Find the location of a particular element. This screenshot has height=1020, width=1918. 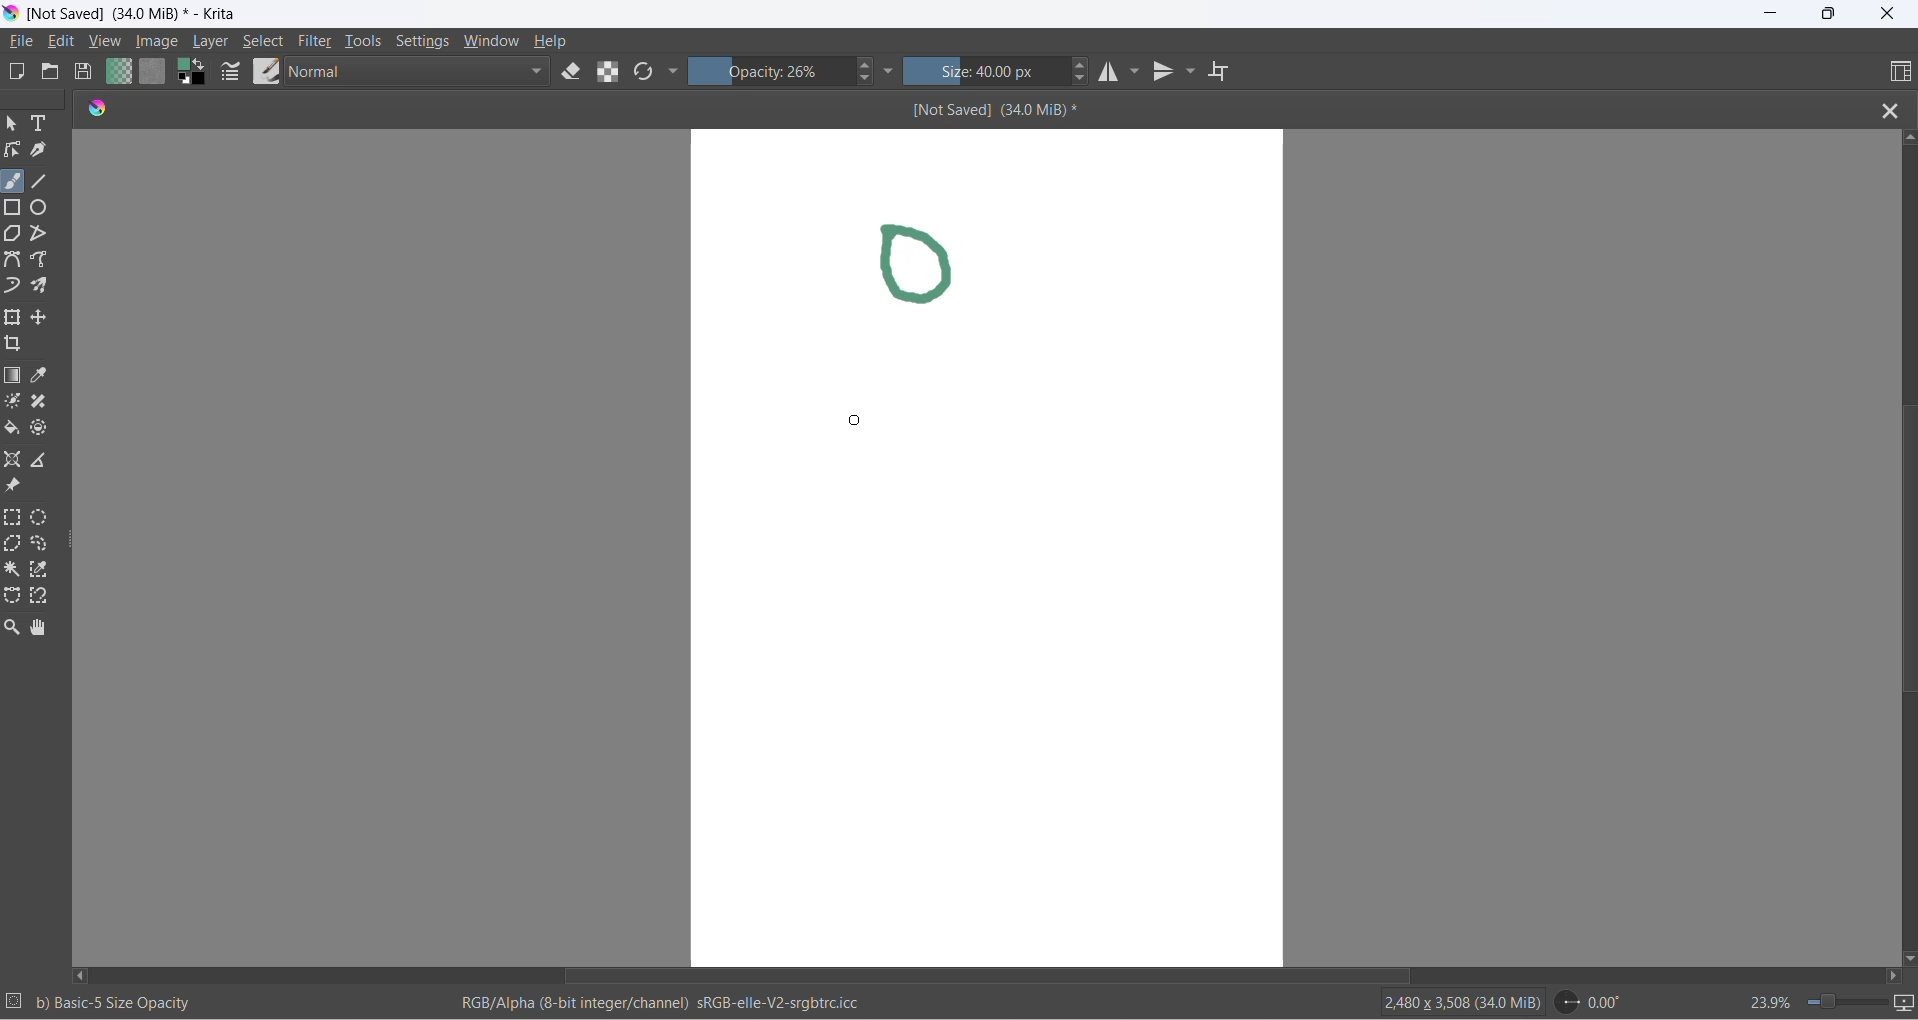

cursor is located at coordinates (855, 421).